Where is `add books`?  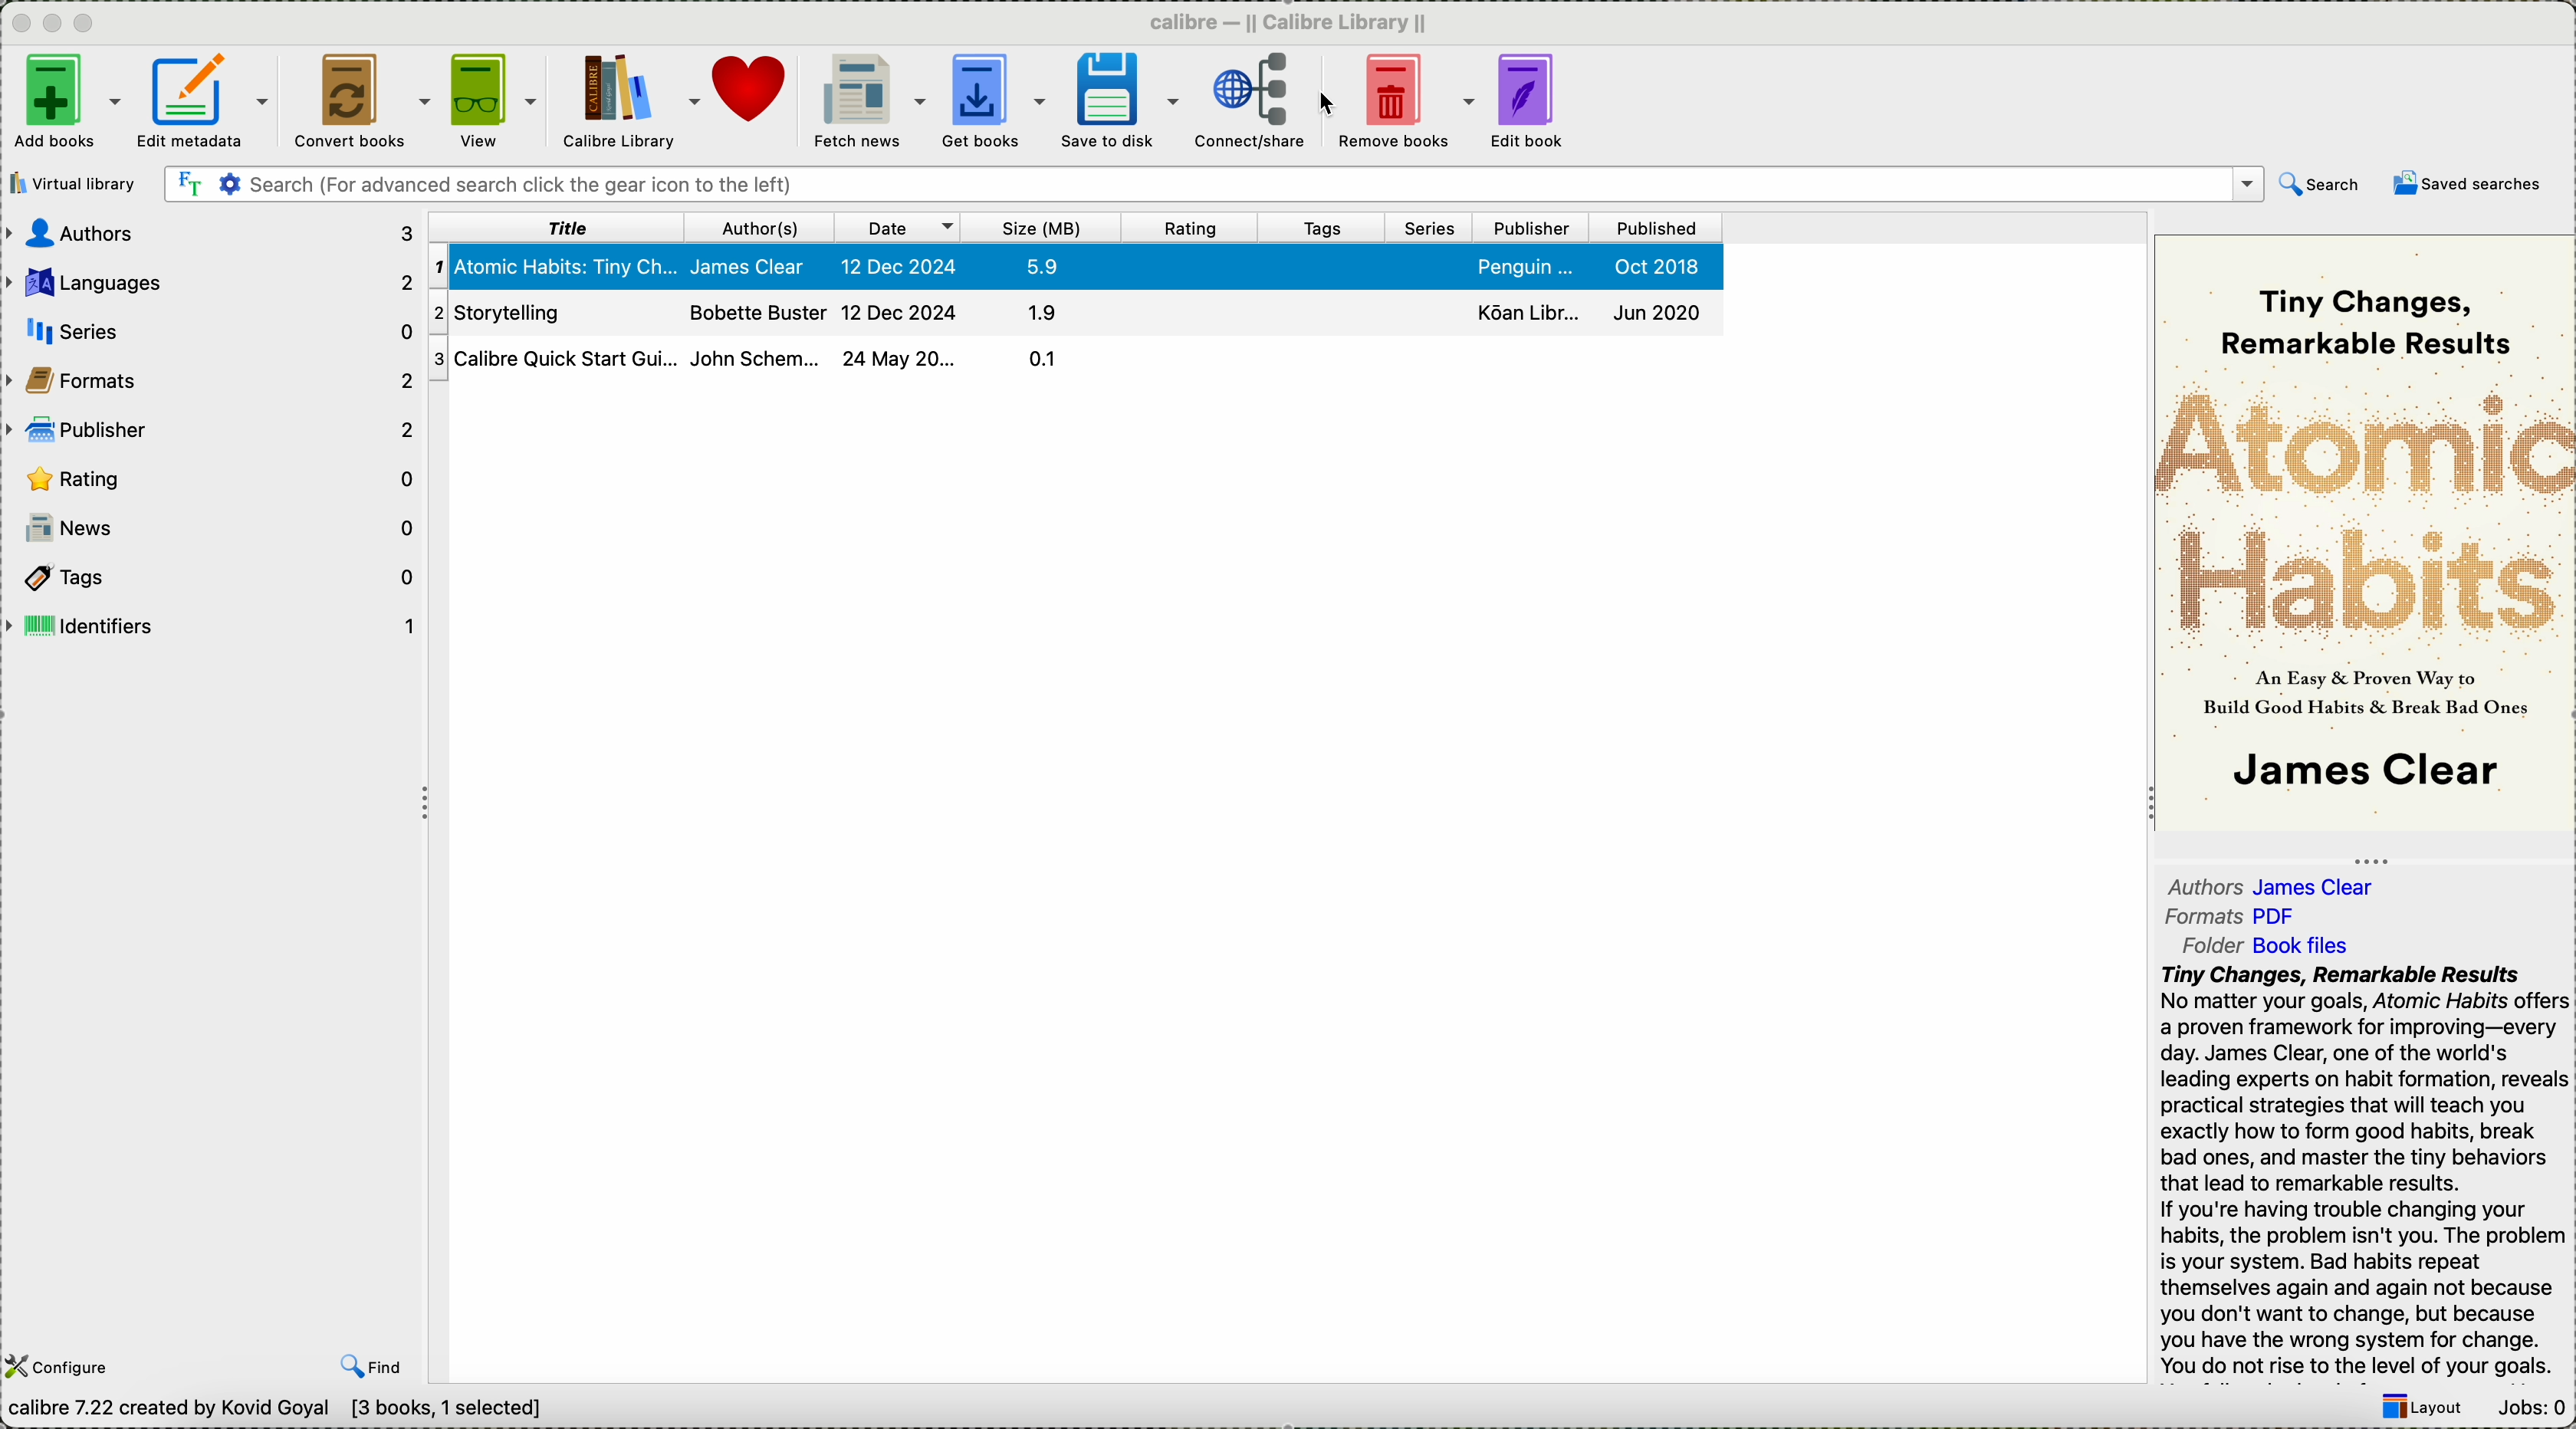 add books is located at coordinates (64, 104).